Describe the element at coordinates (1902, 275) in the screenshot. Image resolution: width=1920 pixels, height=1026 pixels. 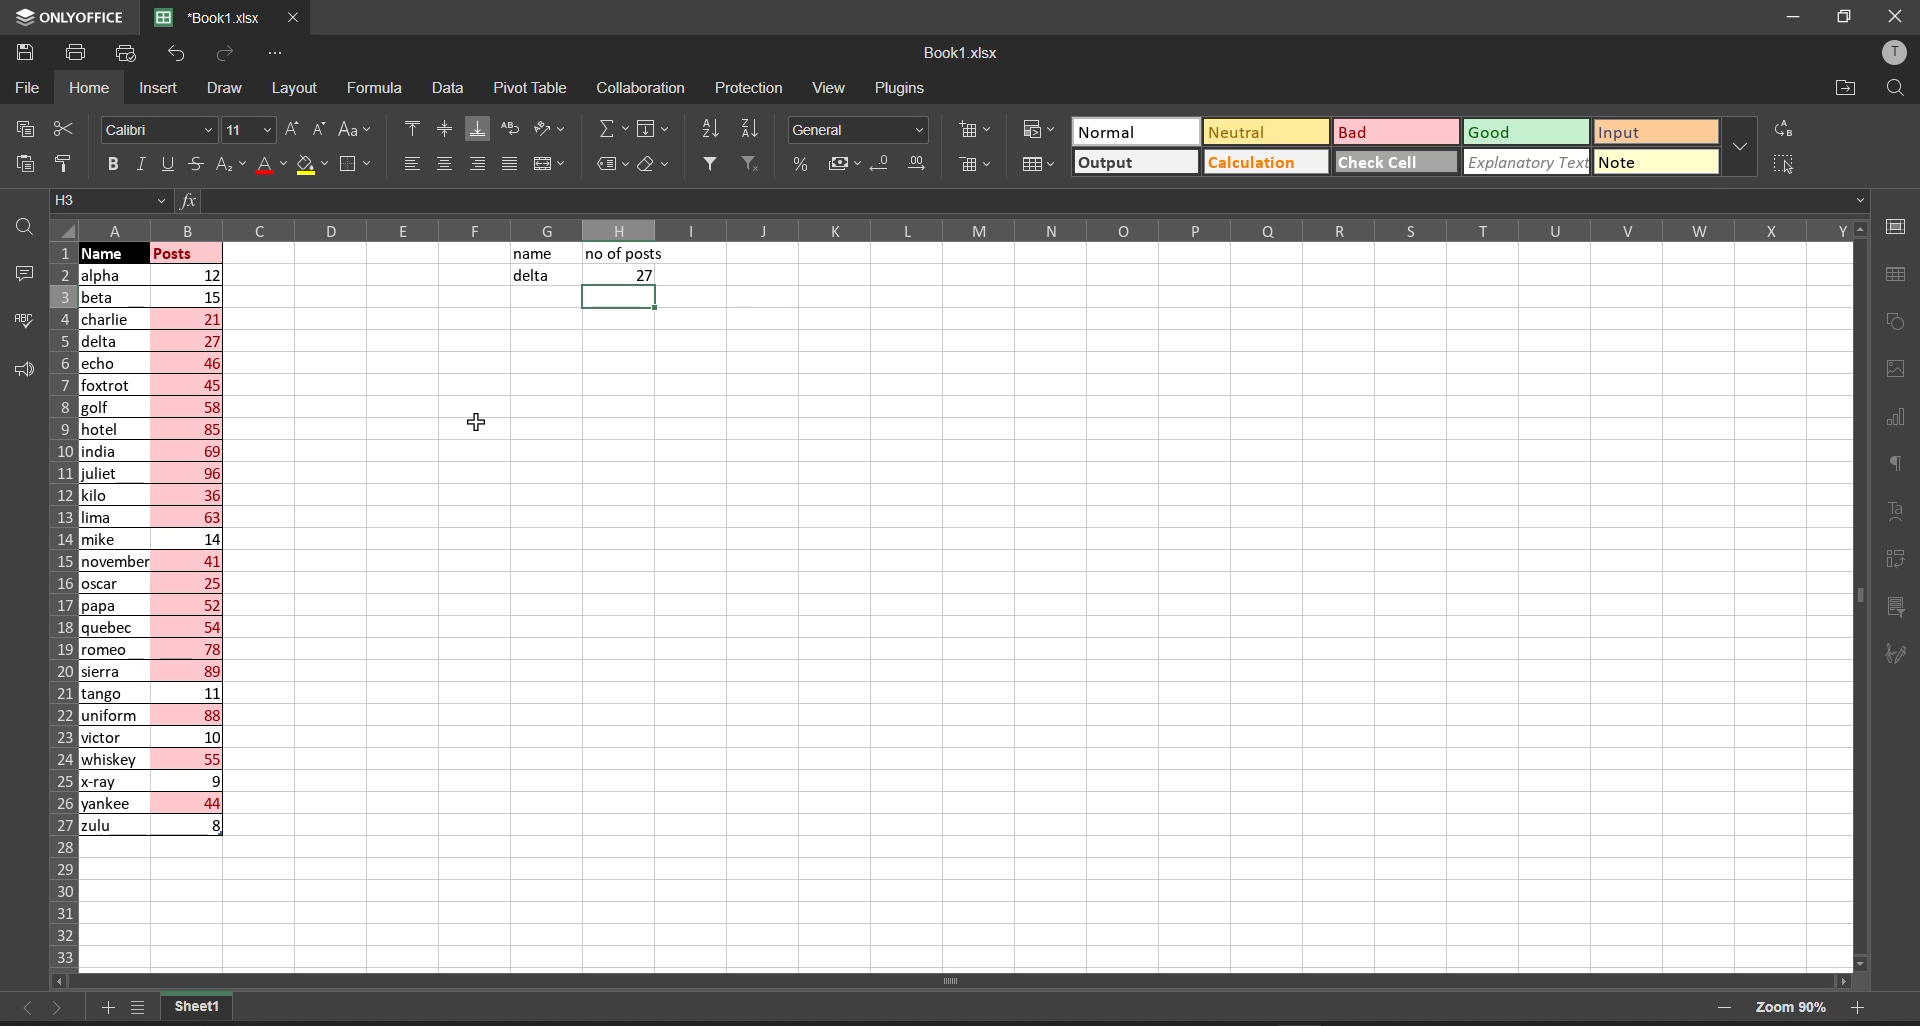
I see `table settings` at that location.